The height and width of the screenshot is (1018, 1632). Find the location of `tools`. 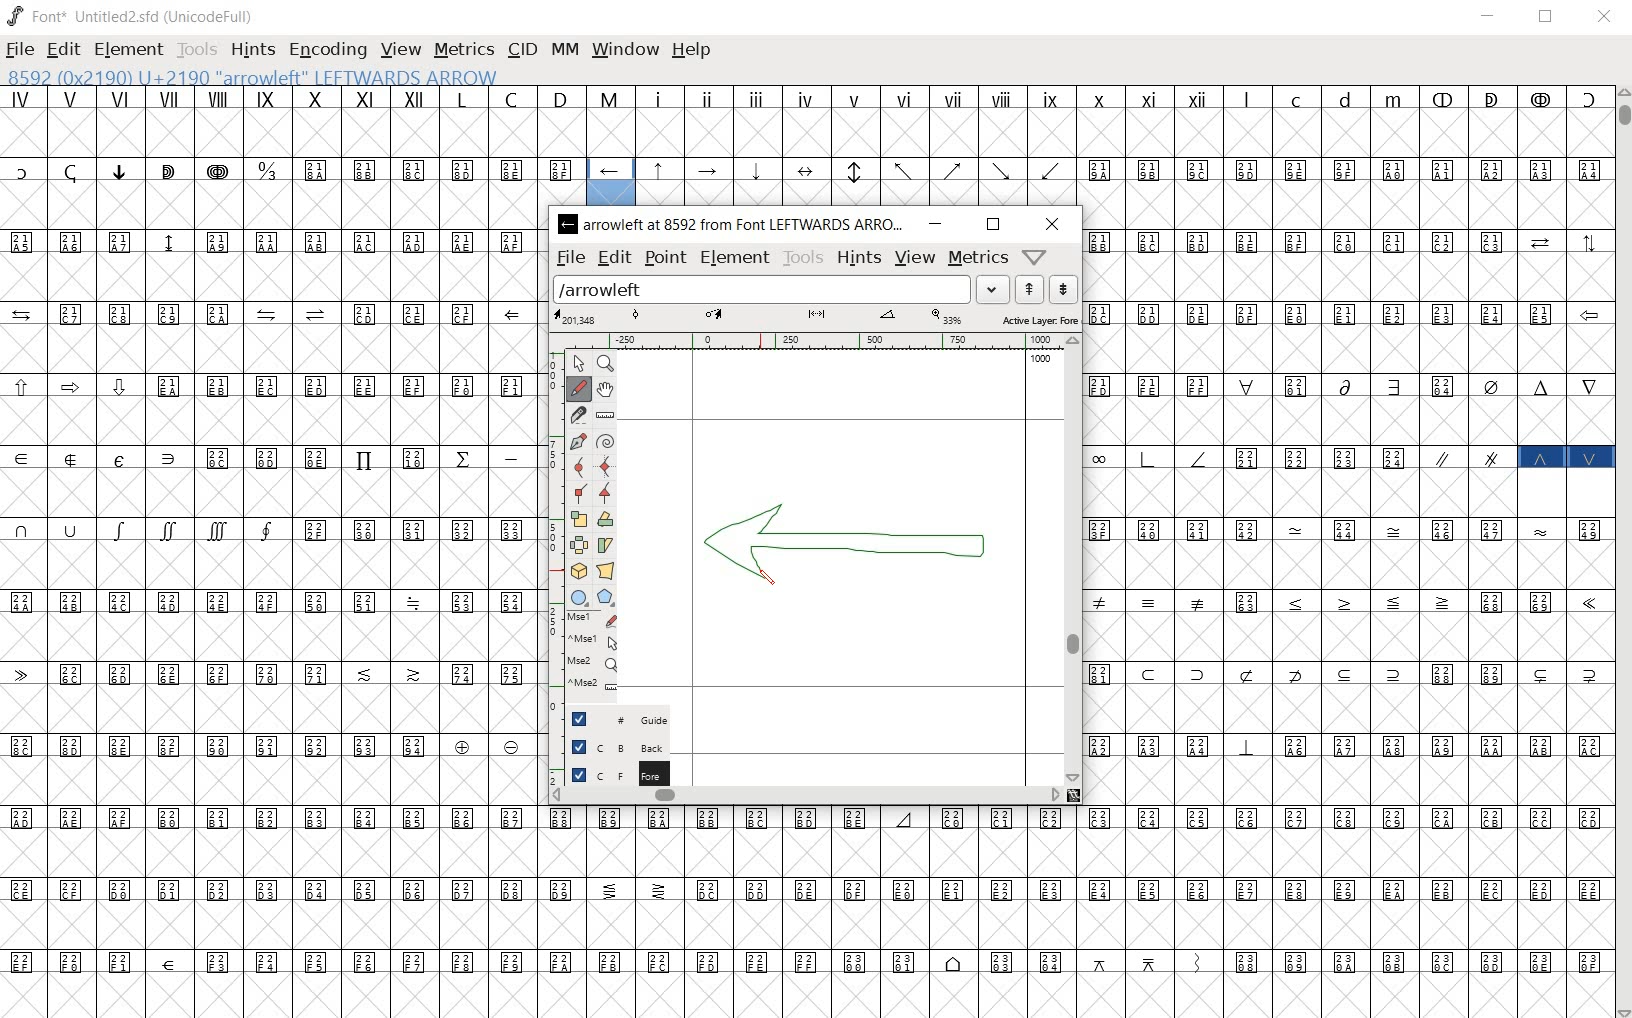

tools is located at coordinates (196, 52).